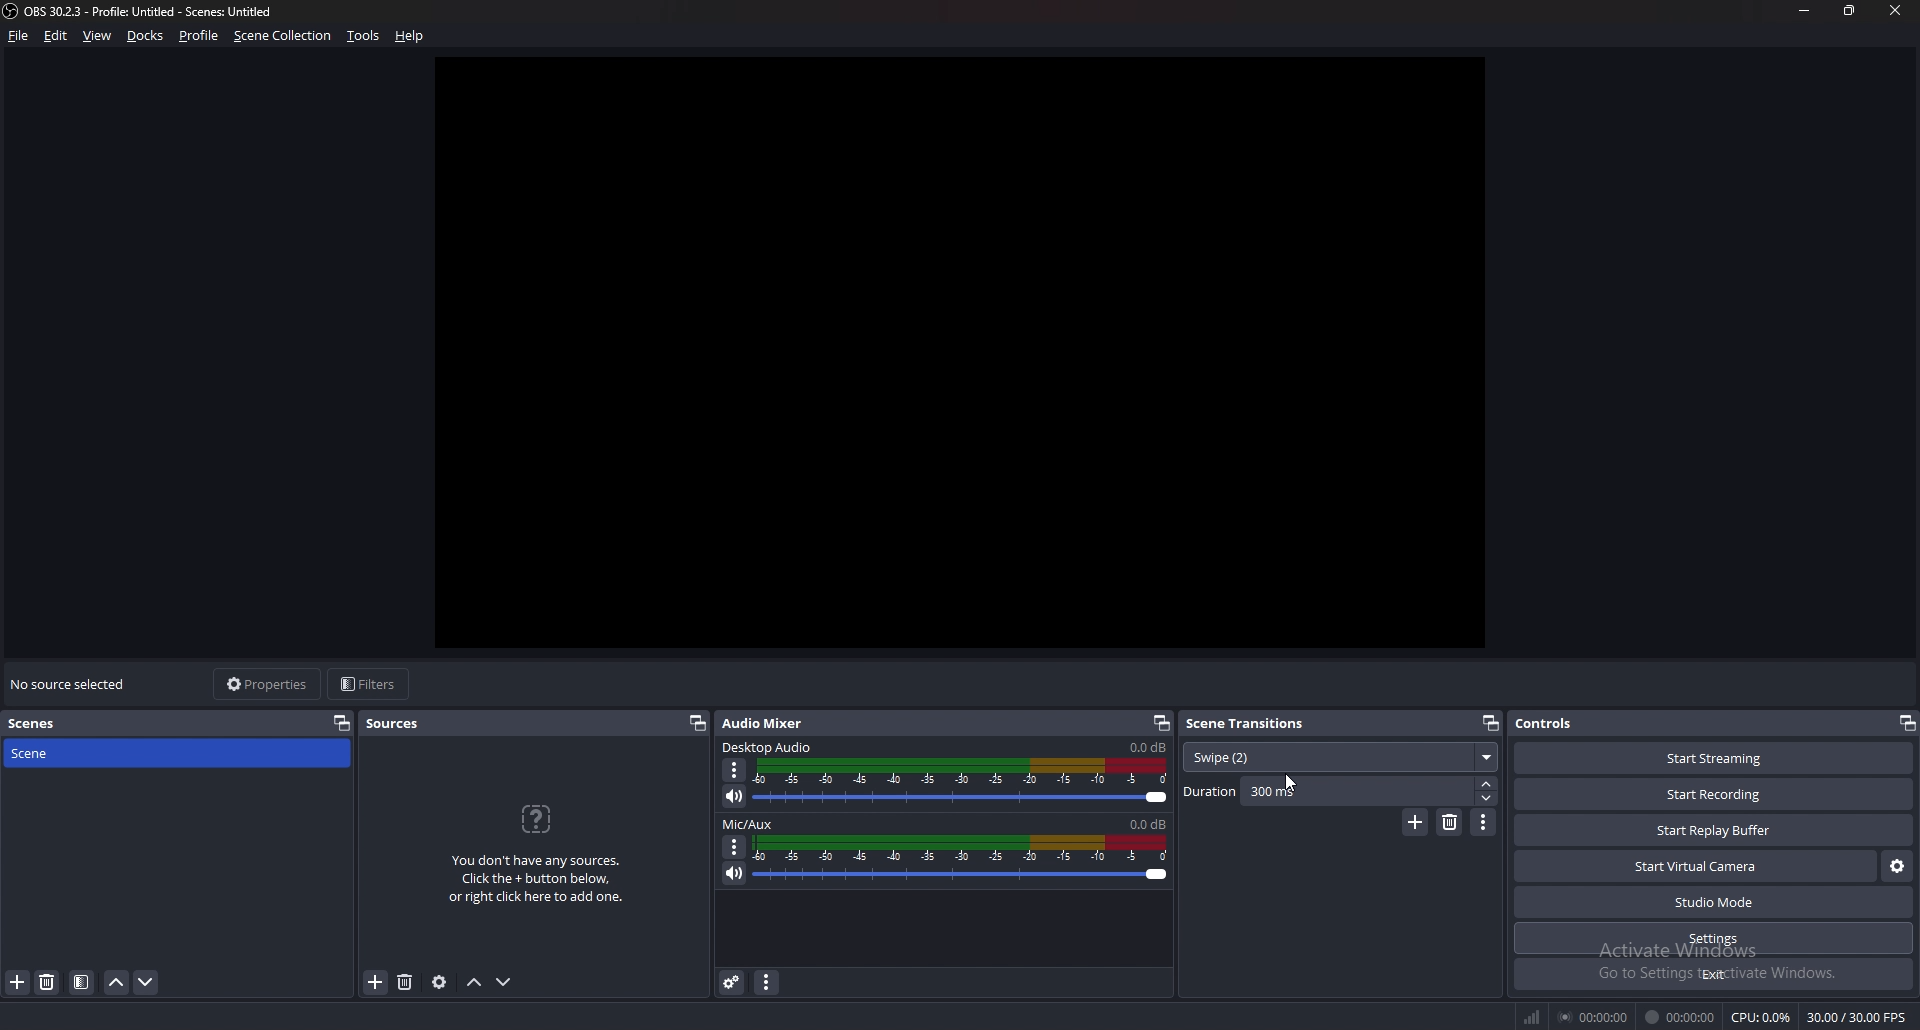 The height and width of the screenshot is (1030, 1920). I want to click on start virtual camera, so click(1698, 866).